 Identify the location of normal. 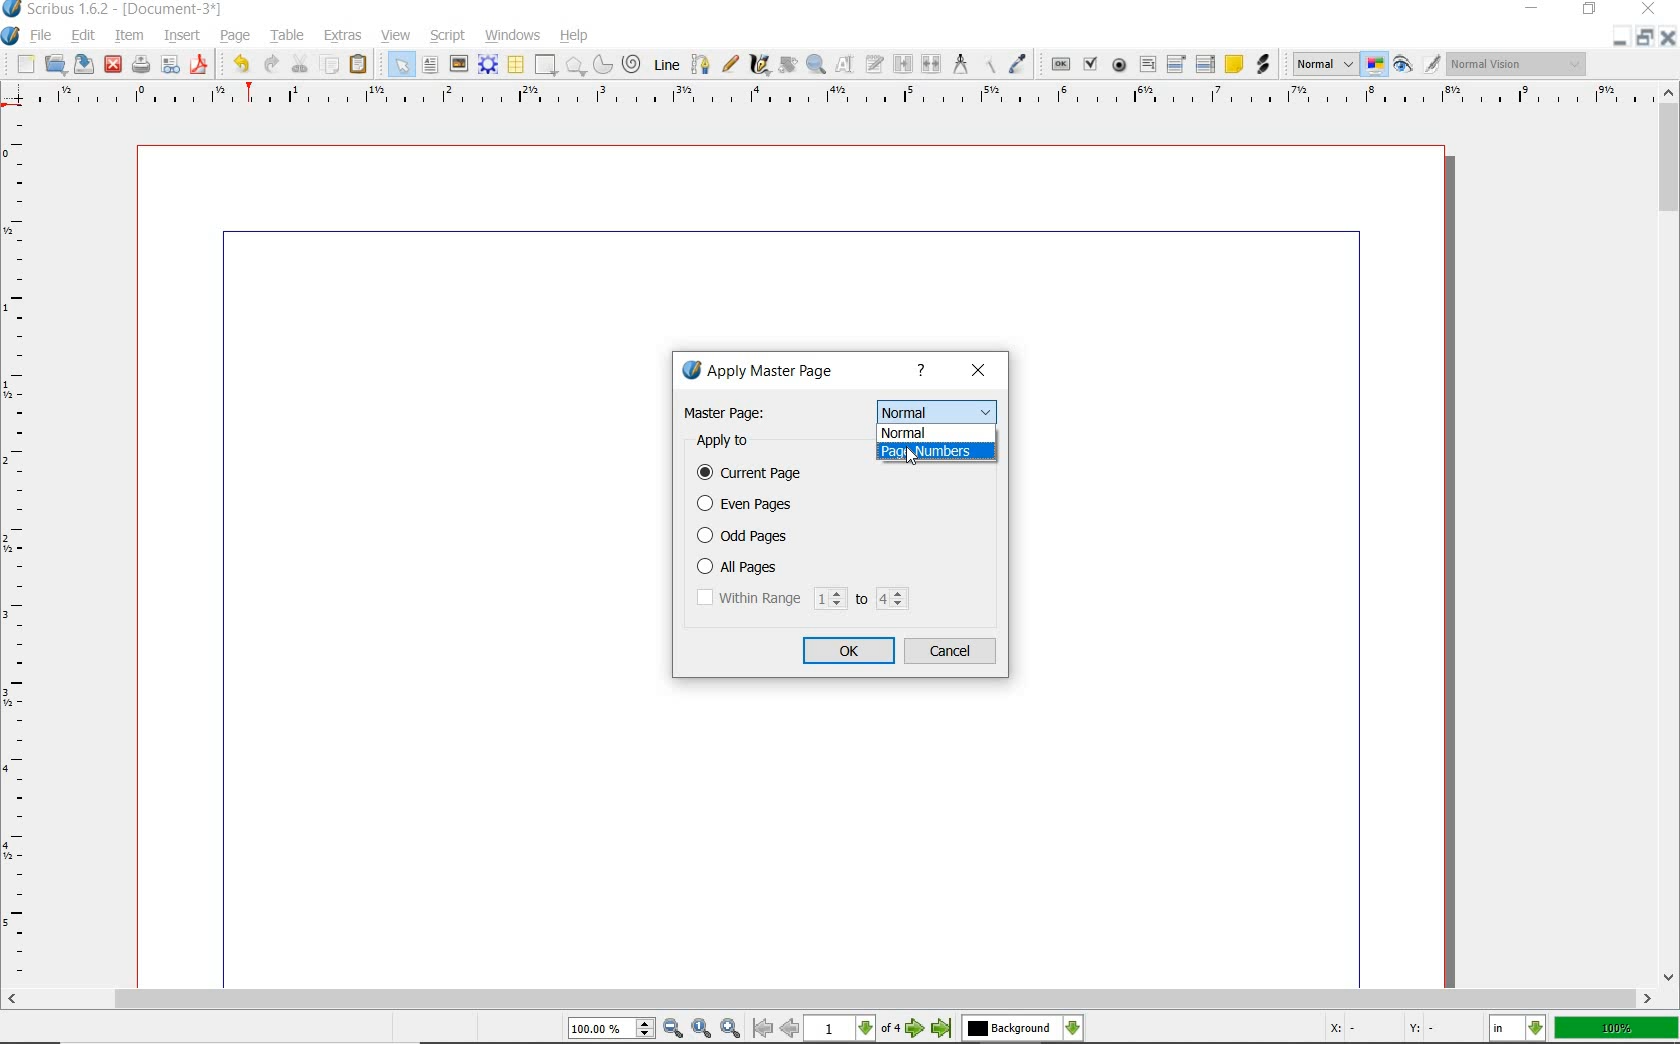
(935, 431).